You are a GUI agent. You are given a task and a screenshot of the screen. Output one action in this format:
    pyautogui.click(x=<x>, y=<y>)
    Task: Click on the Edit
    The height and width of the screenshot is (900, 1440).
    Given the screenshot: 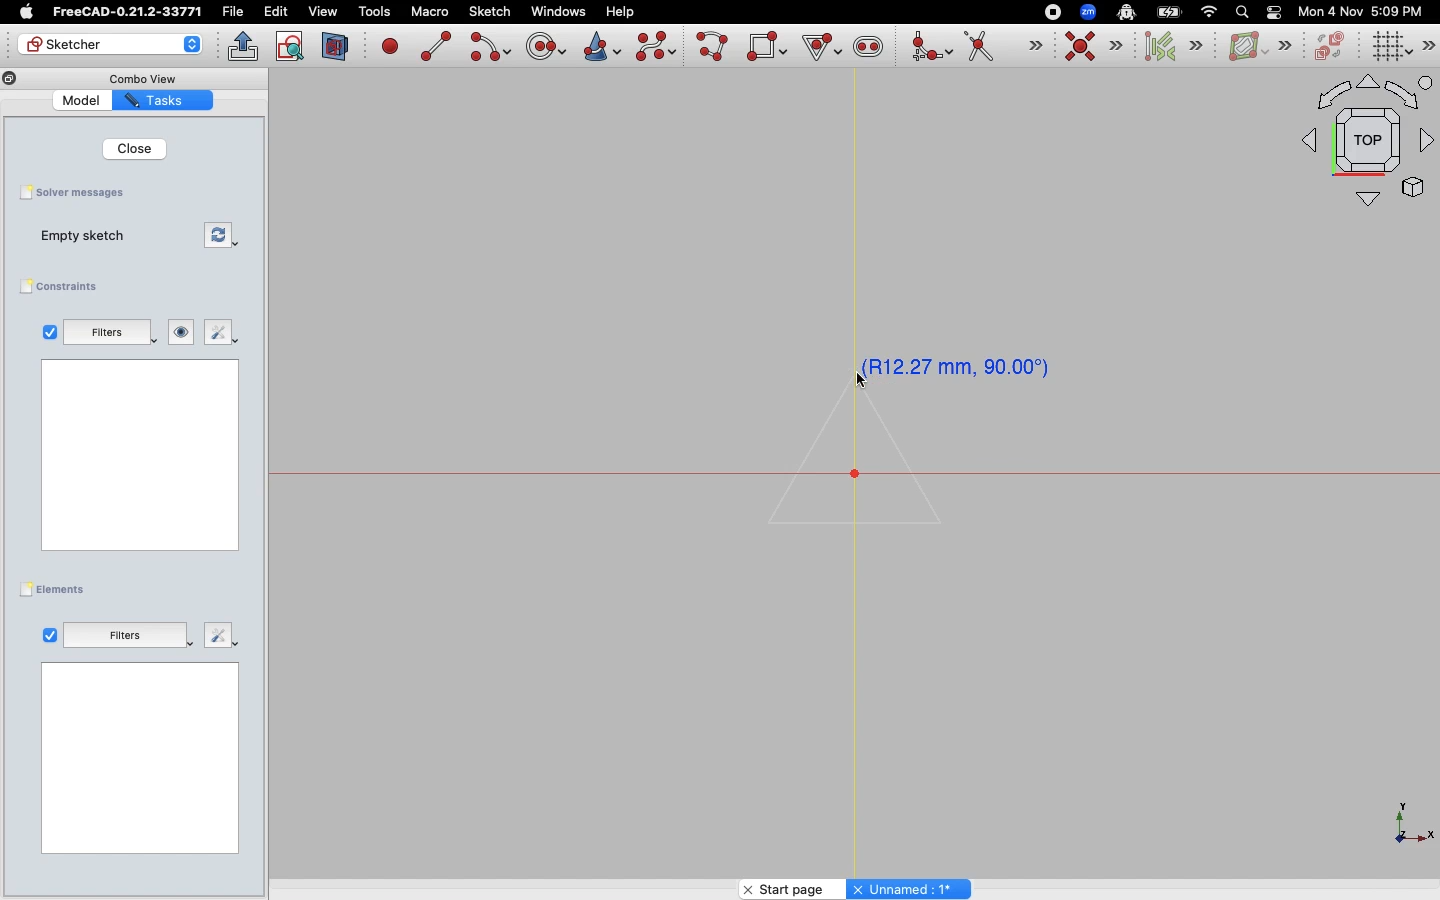 What is the action you would take?
    pyautogui.click(x=276, y=12)
    